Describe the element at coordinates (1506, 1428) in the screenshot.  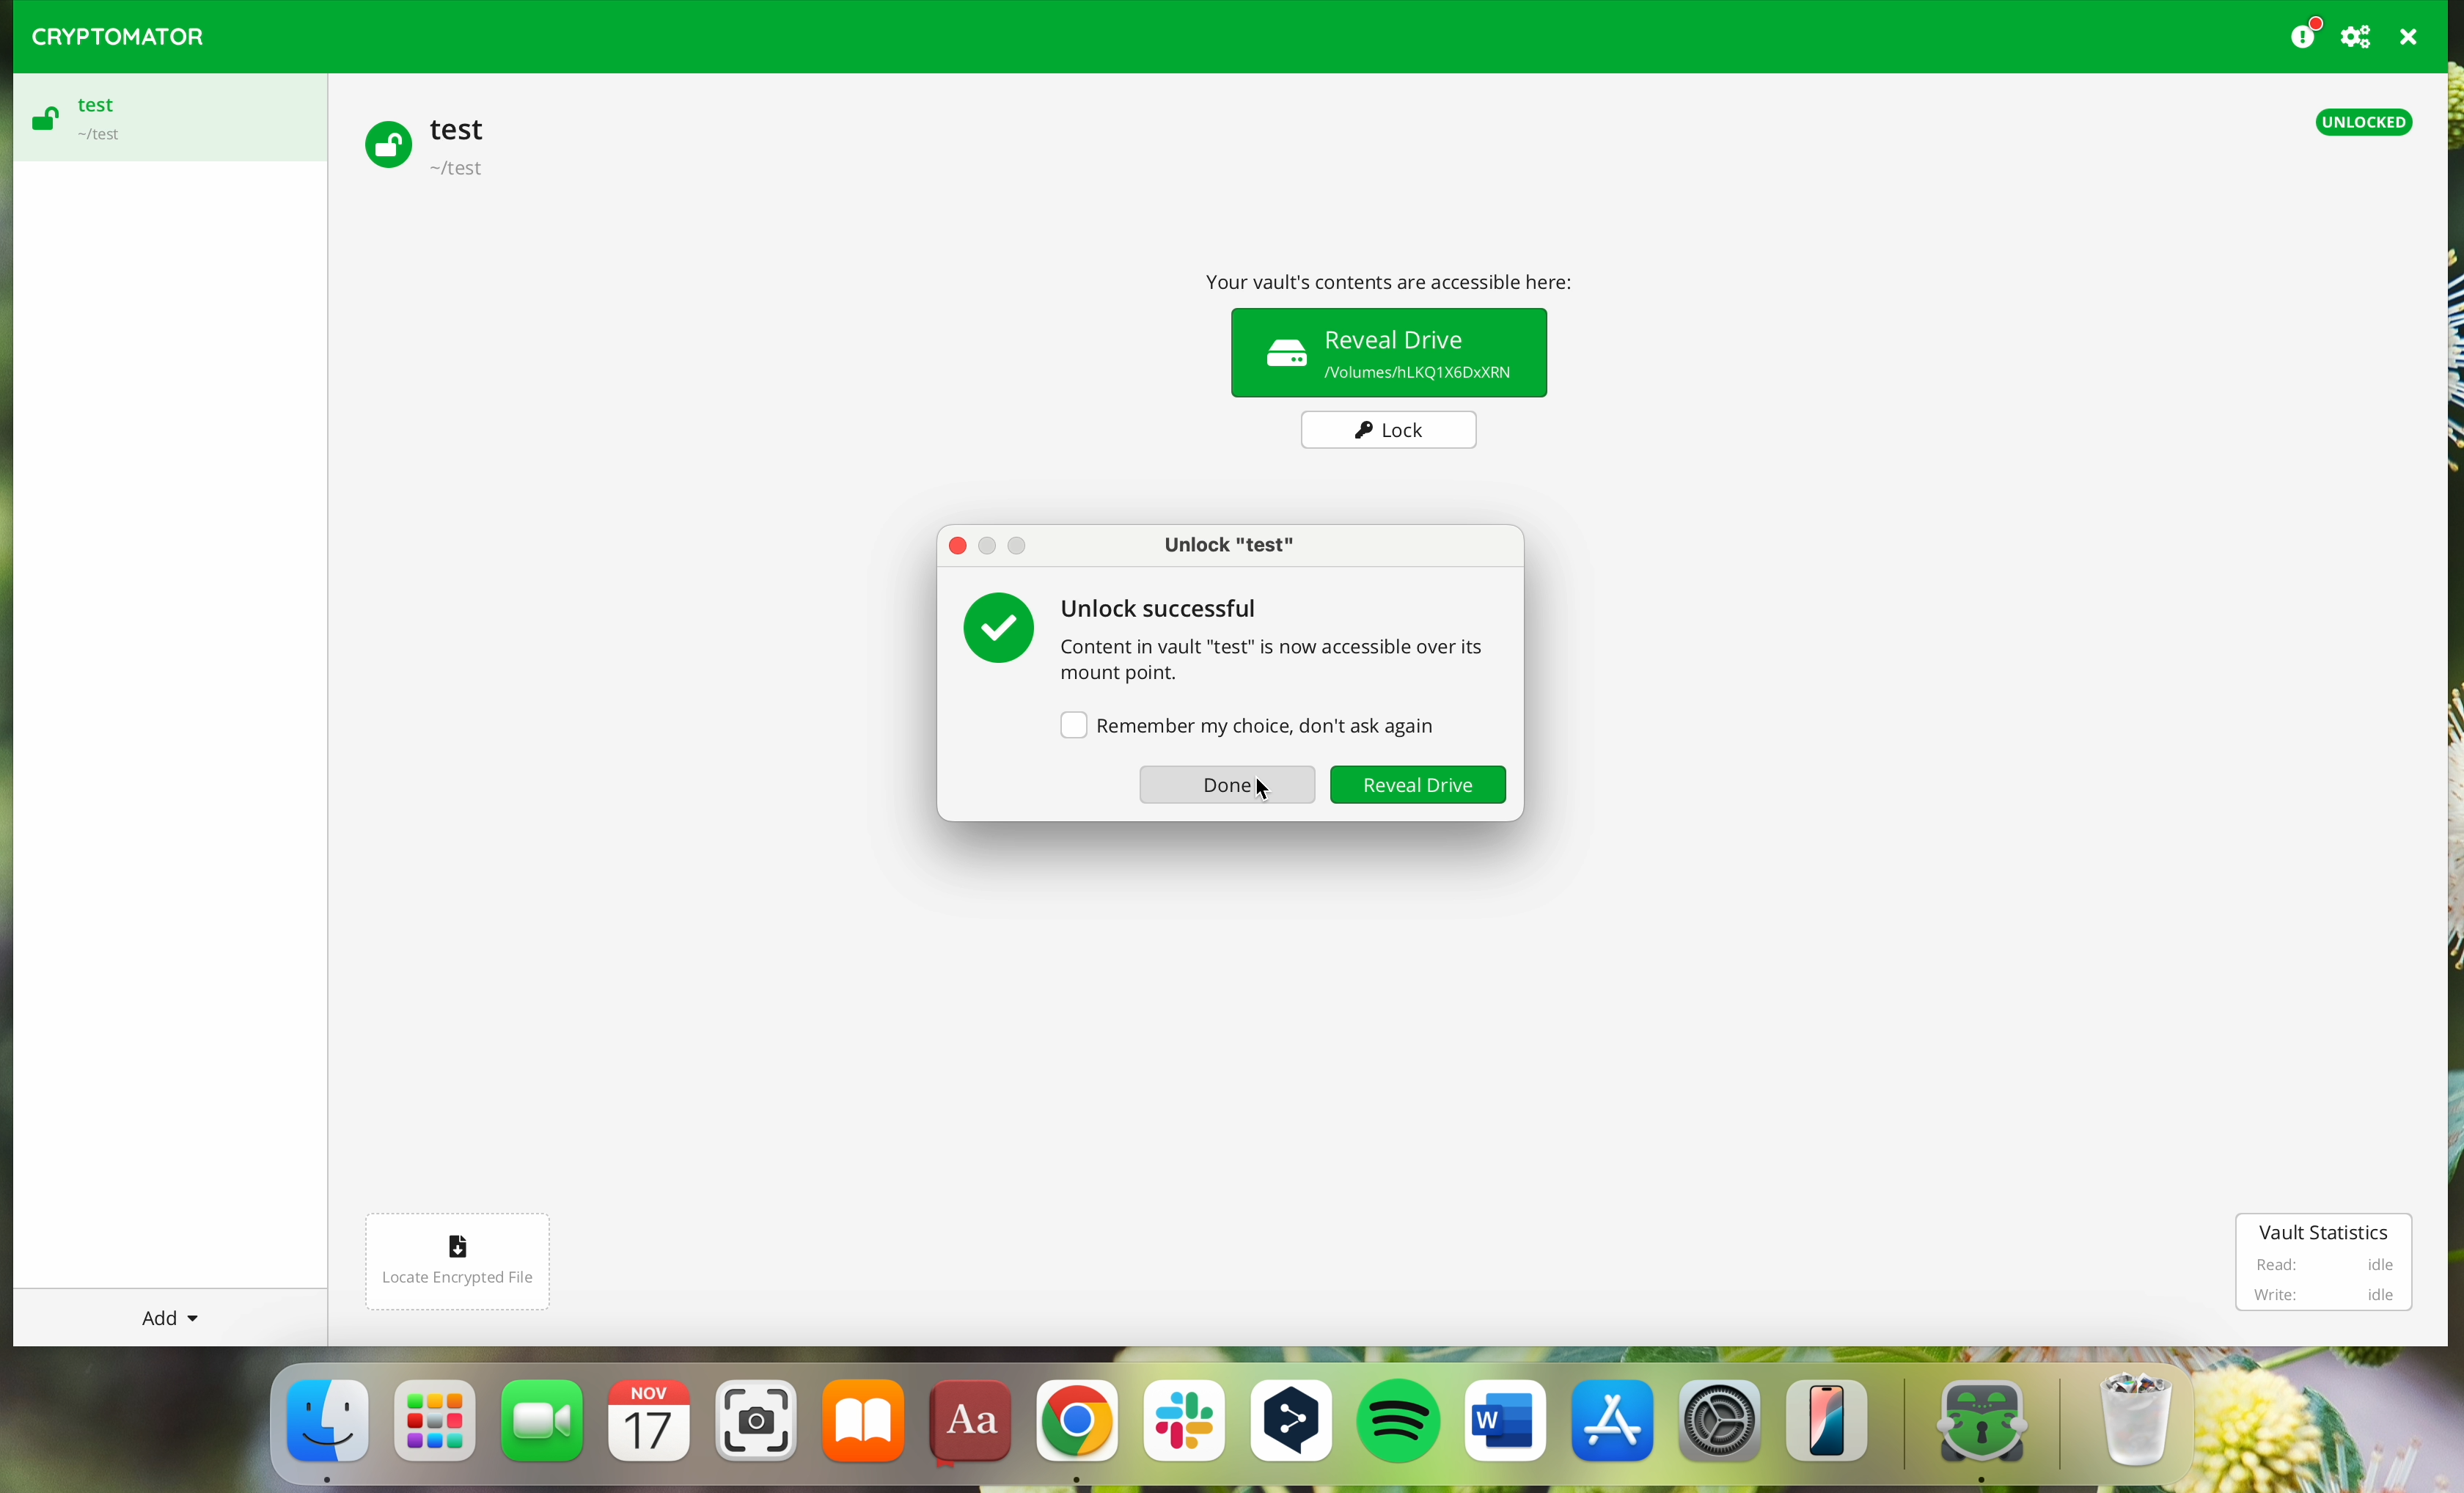
I see `Microsoft Word` at that location.